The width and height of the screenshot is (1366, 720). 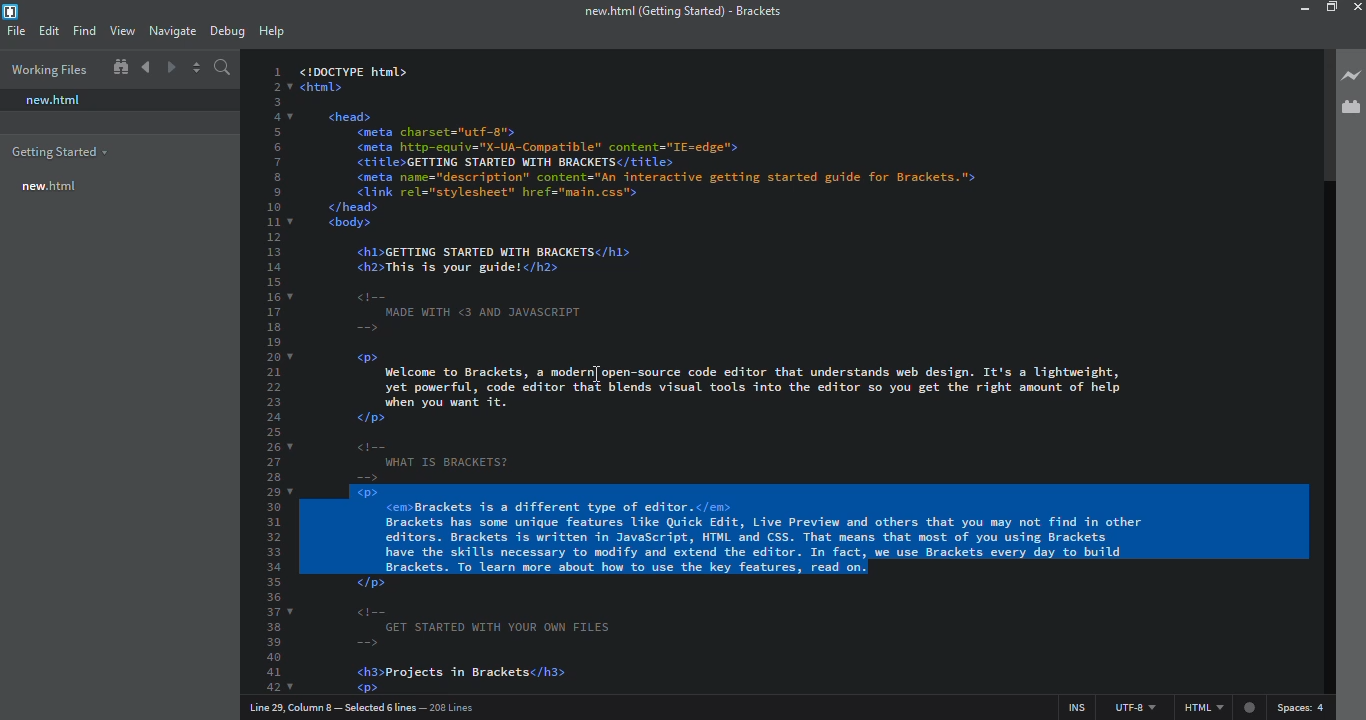 I want to click on selected lines, so click(x=801, y=524).